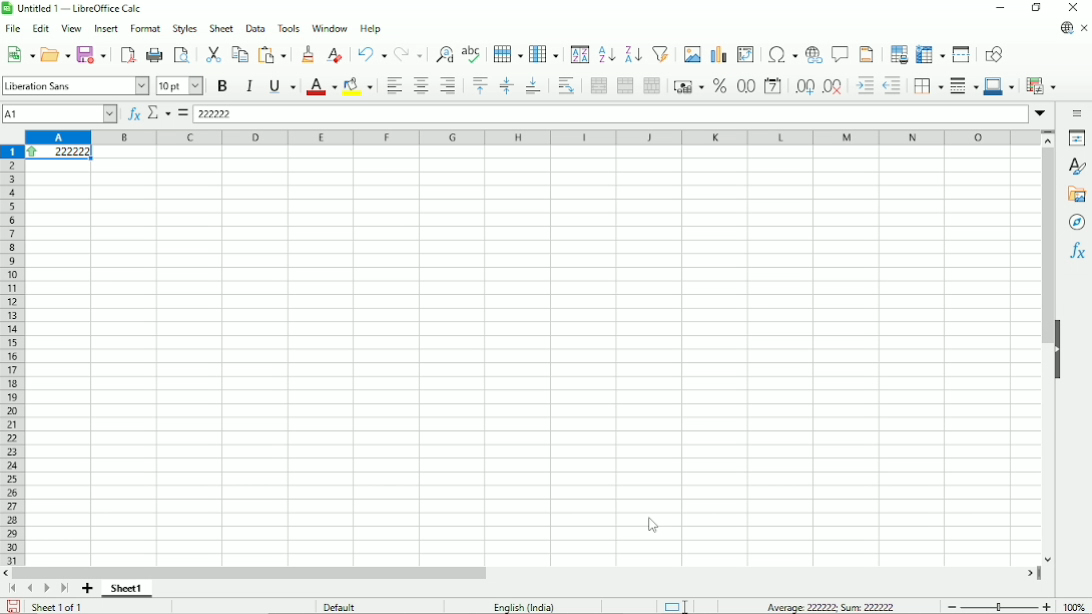 The height and width of the screenshot is (614, 1092). Describe the element at coordinates (720, 52) in the screenshot. I see `Insert chart` at that location.